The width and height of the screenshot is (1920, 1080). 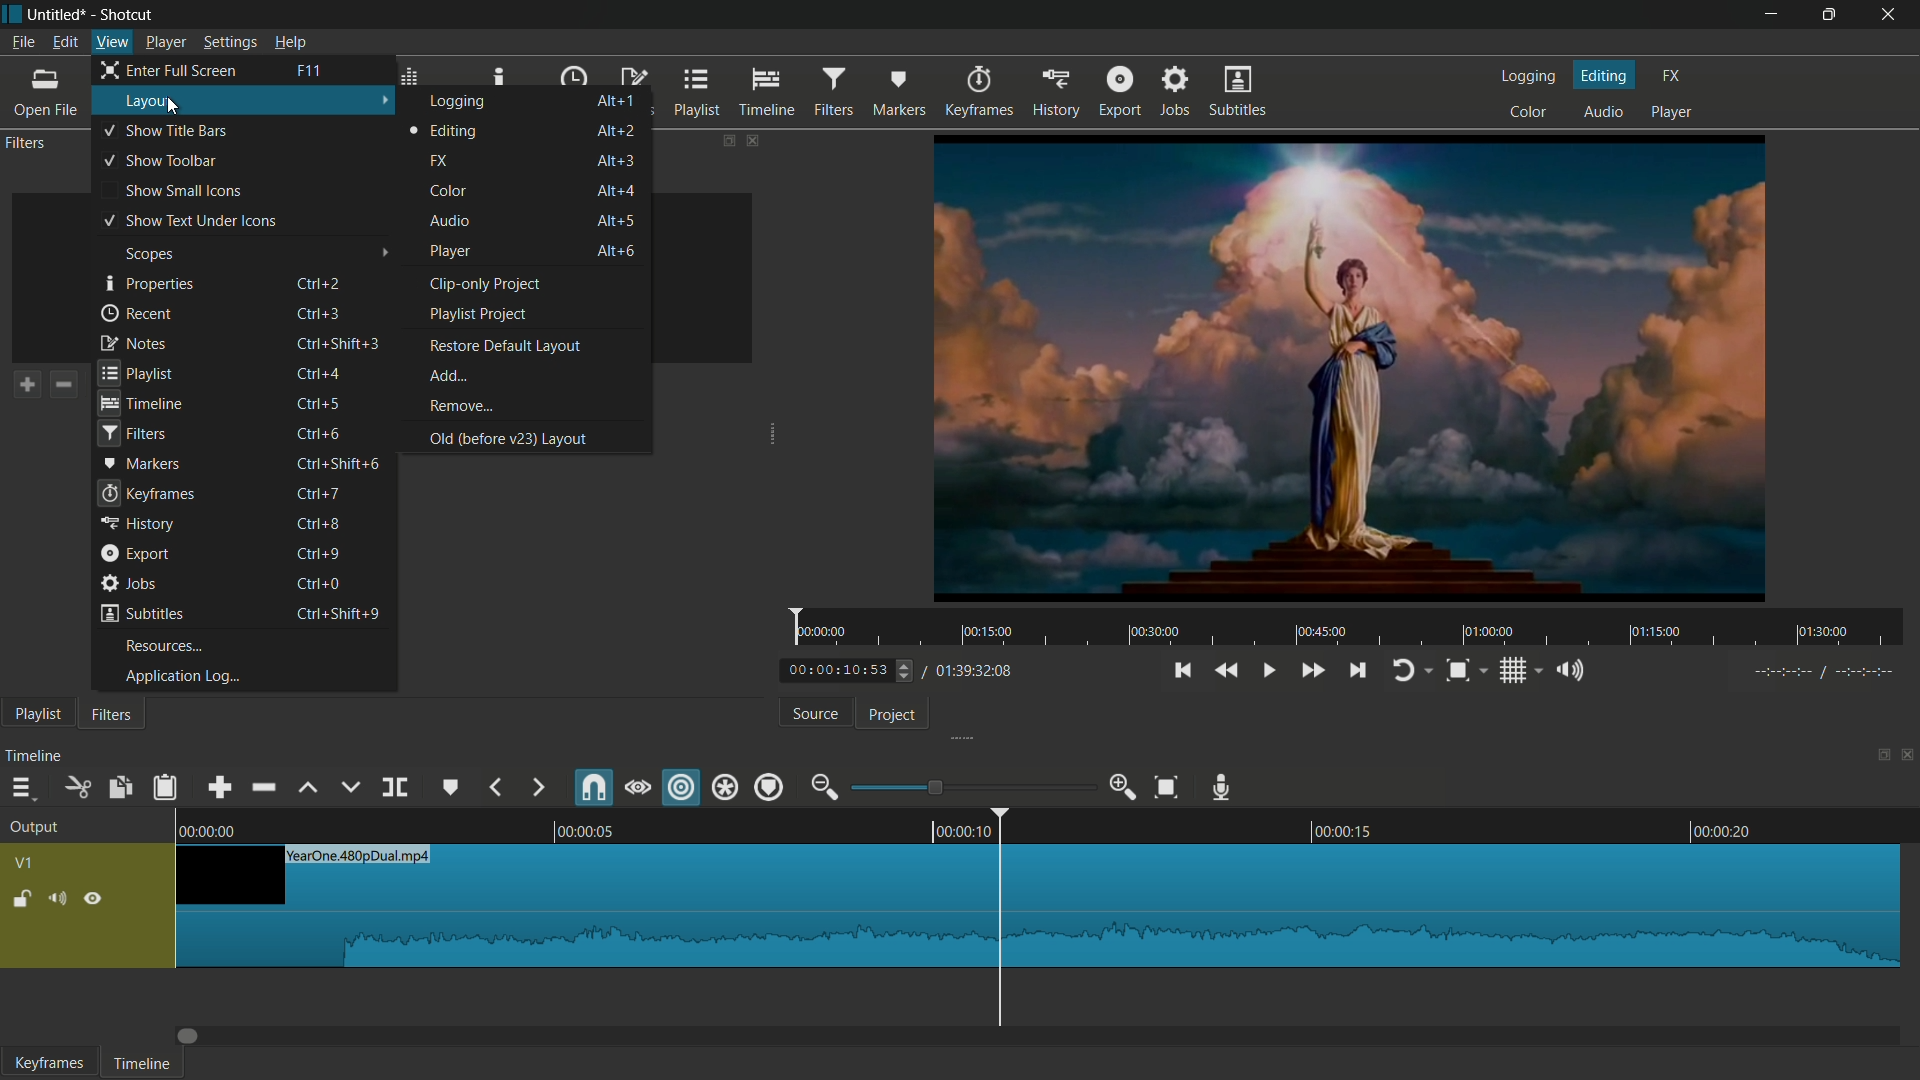 What do you see at coordinates (1530, 77) in the screenshot?
I see `logging` at bounding box center [1530, 77].